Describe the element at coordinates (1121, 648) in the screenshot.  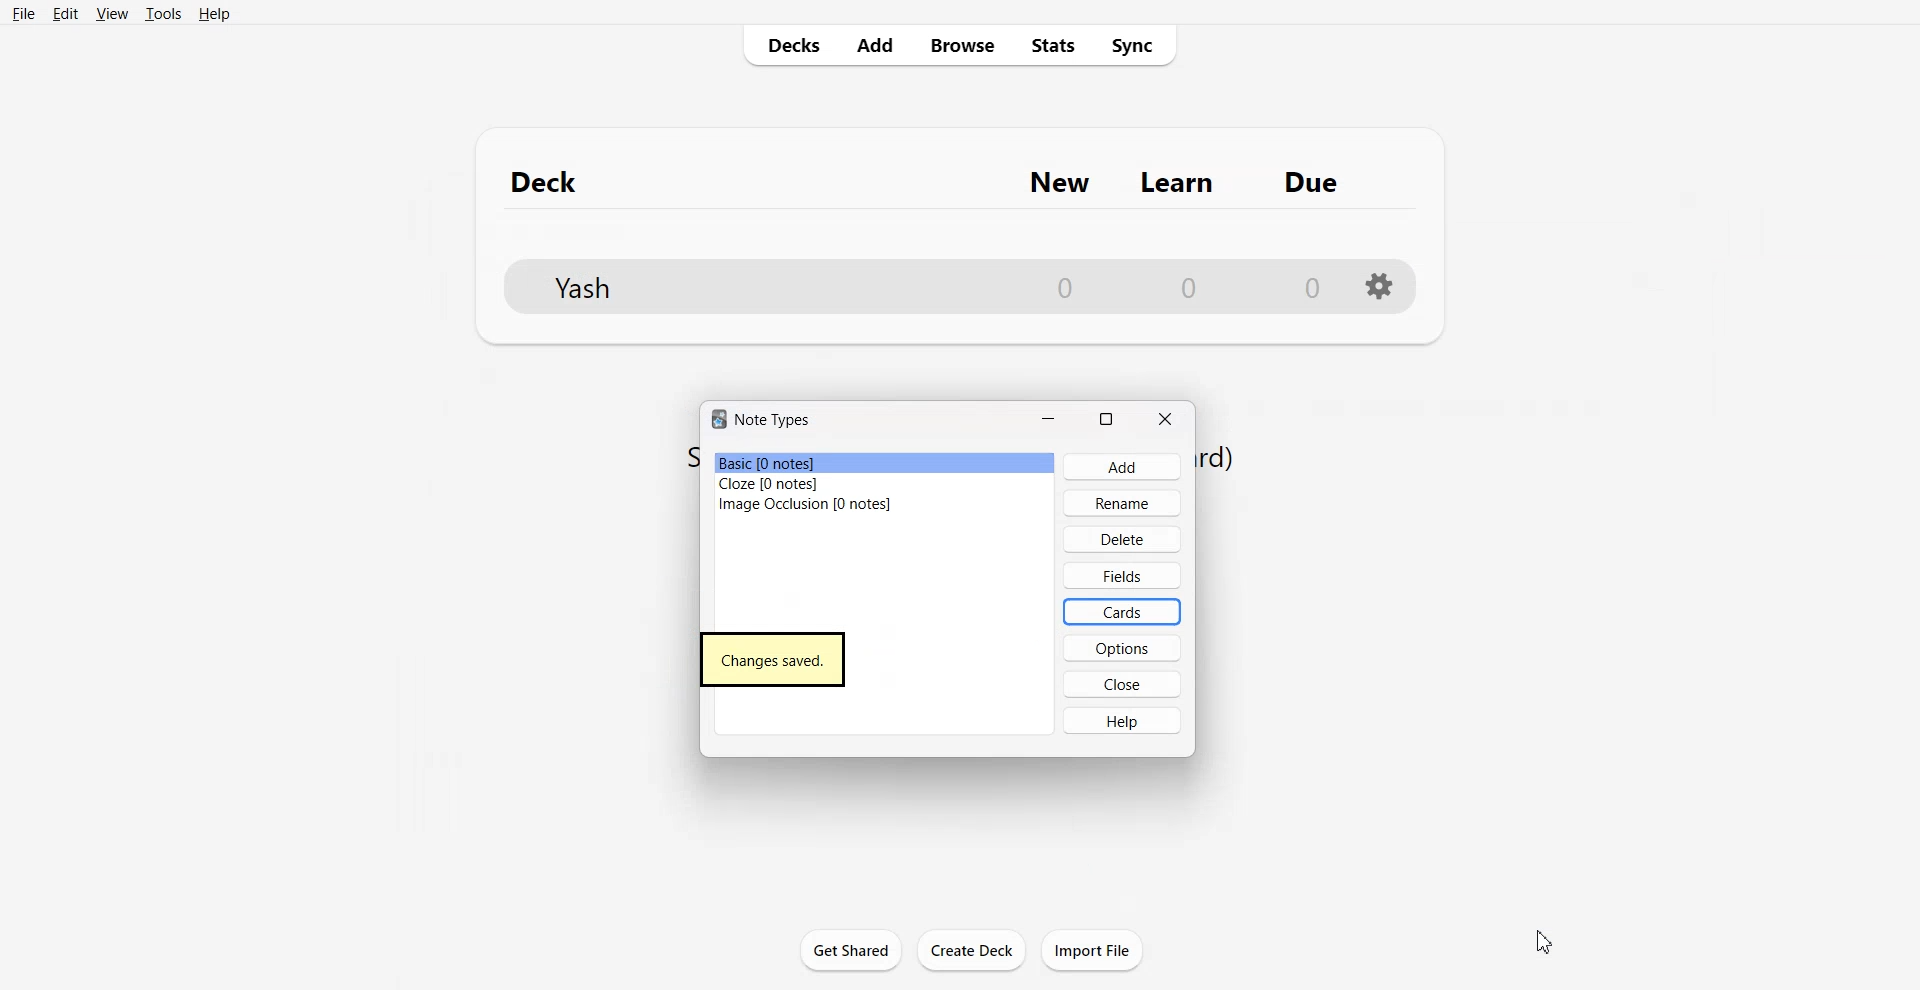
I see `Options` at that location.